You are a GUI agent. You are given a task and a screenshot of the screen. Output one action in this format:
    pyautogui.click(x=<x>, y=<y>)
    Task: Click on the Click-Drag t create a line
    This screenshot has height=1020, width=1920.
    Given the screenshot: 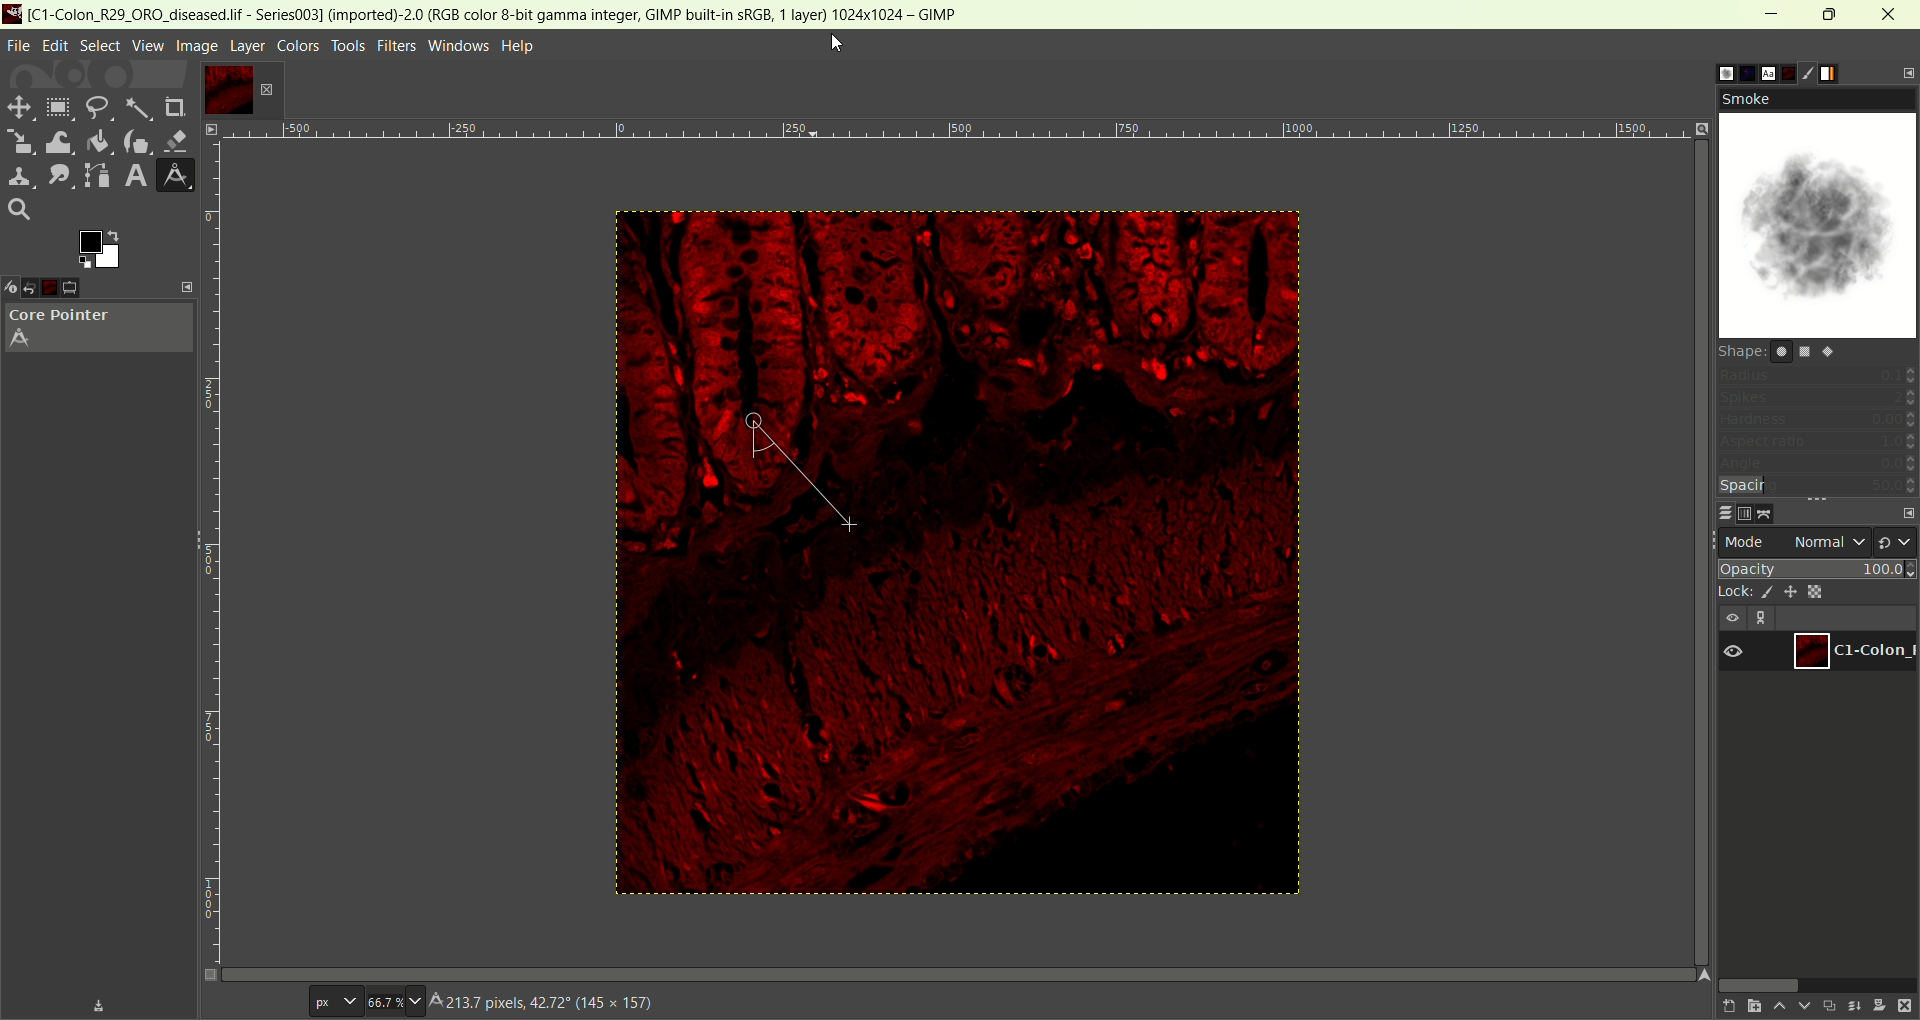 What is the action you would take?
    pyautogui.click(x=531, y=1004)
    